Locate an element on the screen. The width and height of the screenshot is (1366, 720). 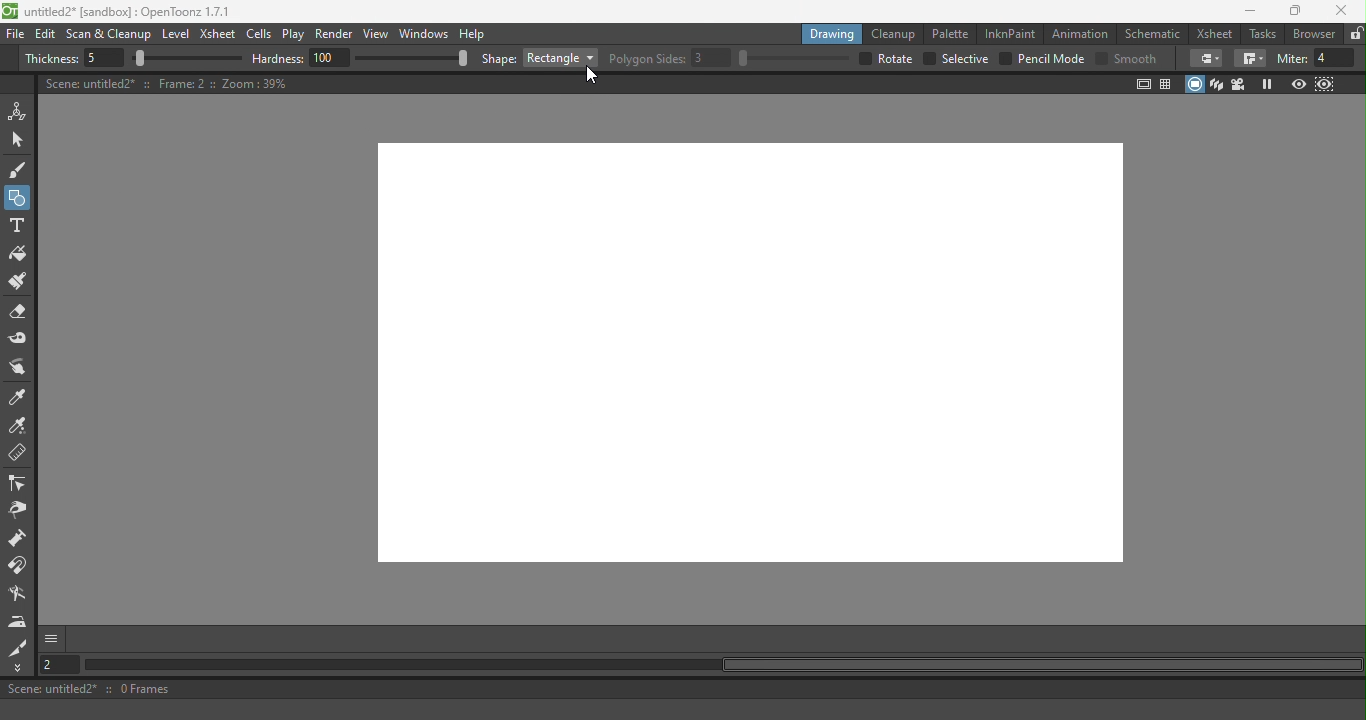
Level is located at coordinates (175, 34).